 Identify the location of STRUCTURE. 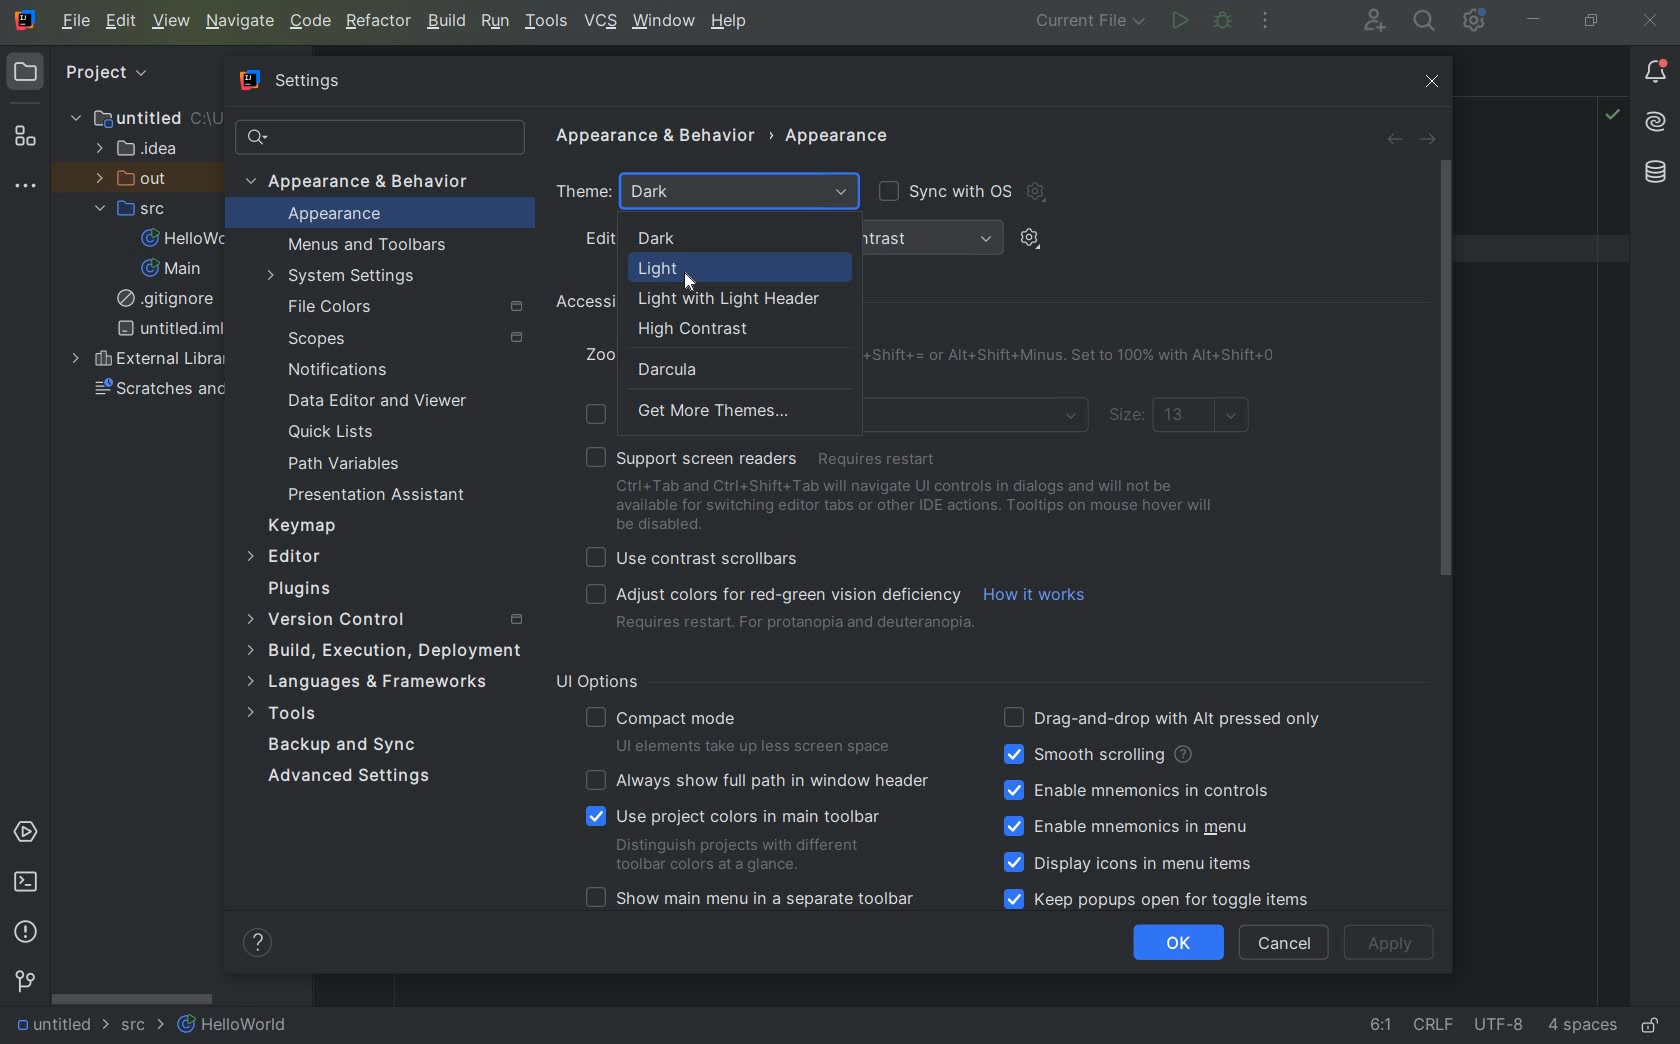
(25, 136).